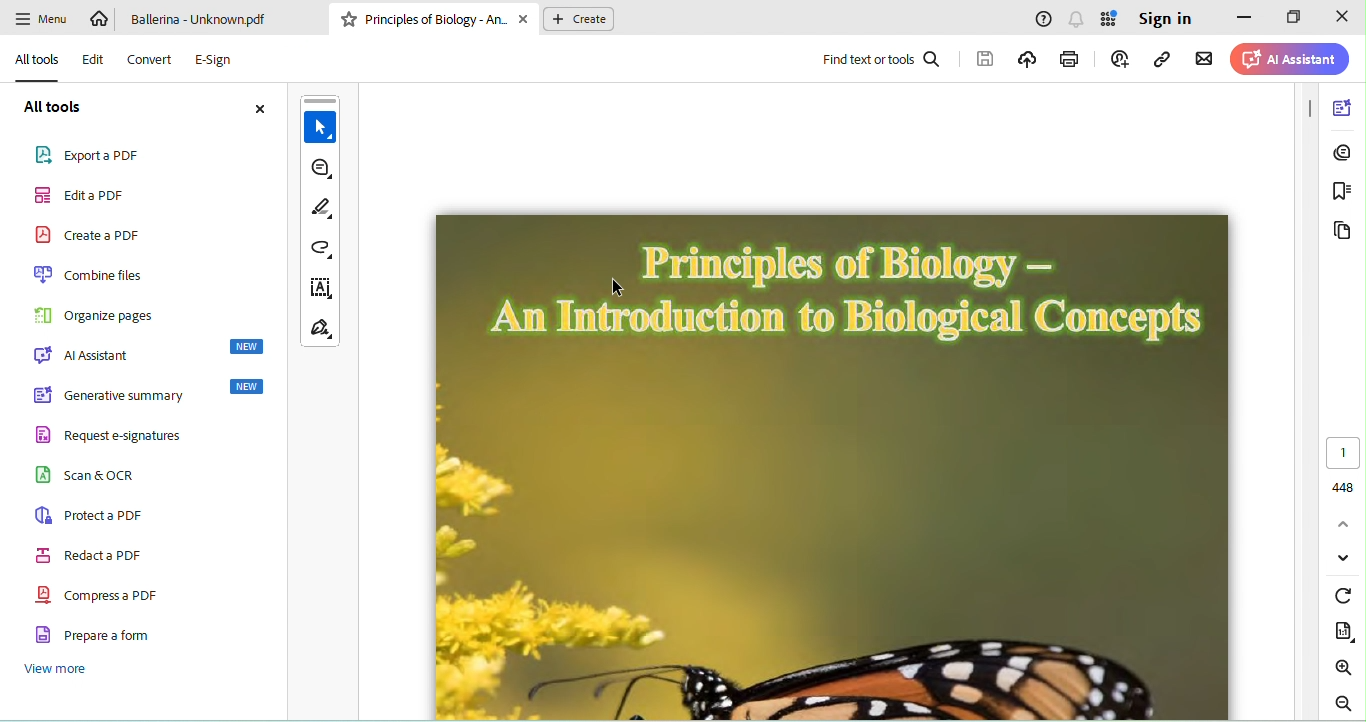 This screenshot has height=722, width=1366. I want to click on request e-signature, so click(144, 437).